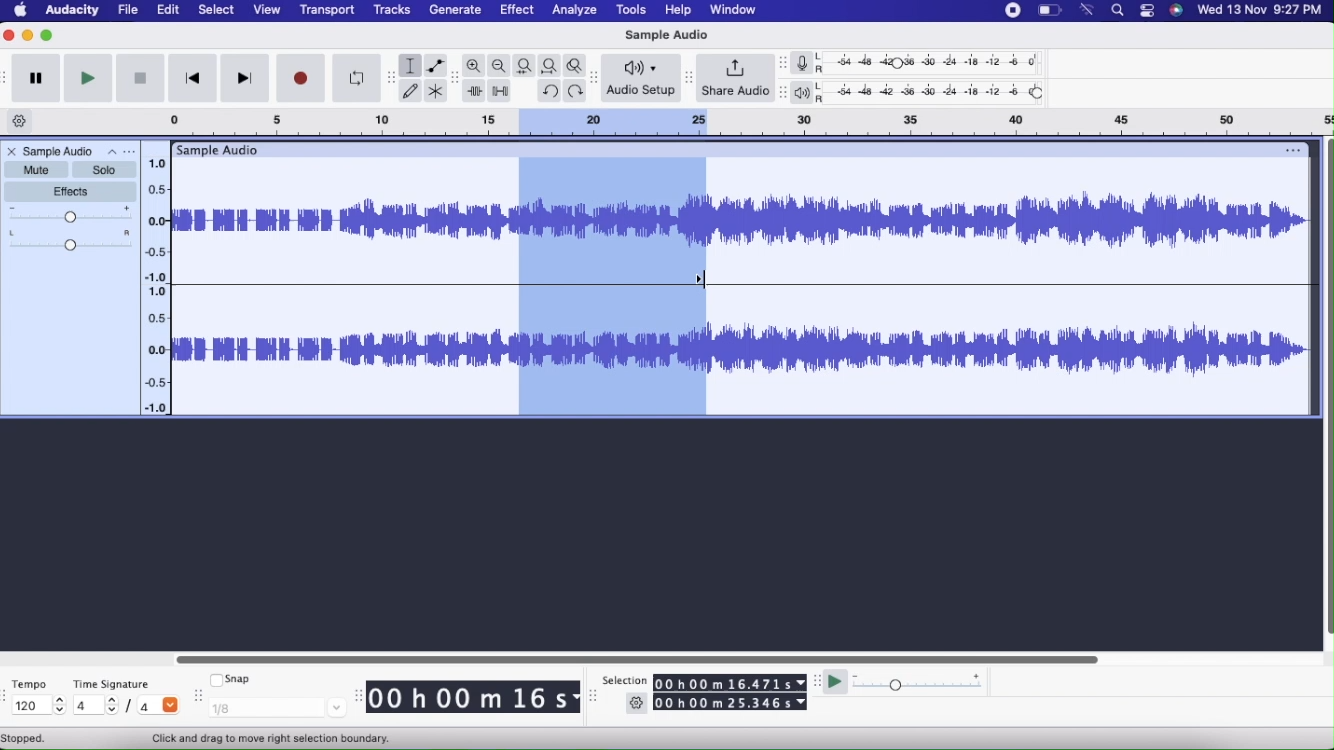 The height and width of the screenshot is (750, 1334). What do you see at coordinates (518, 12) in the screenshot?
I see `effect` at bounding box center [518, 12].